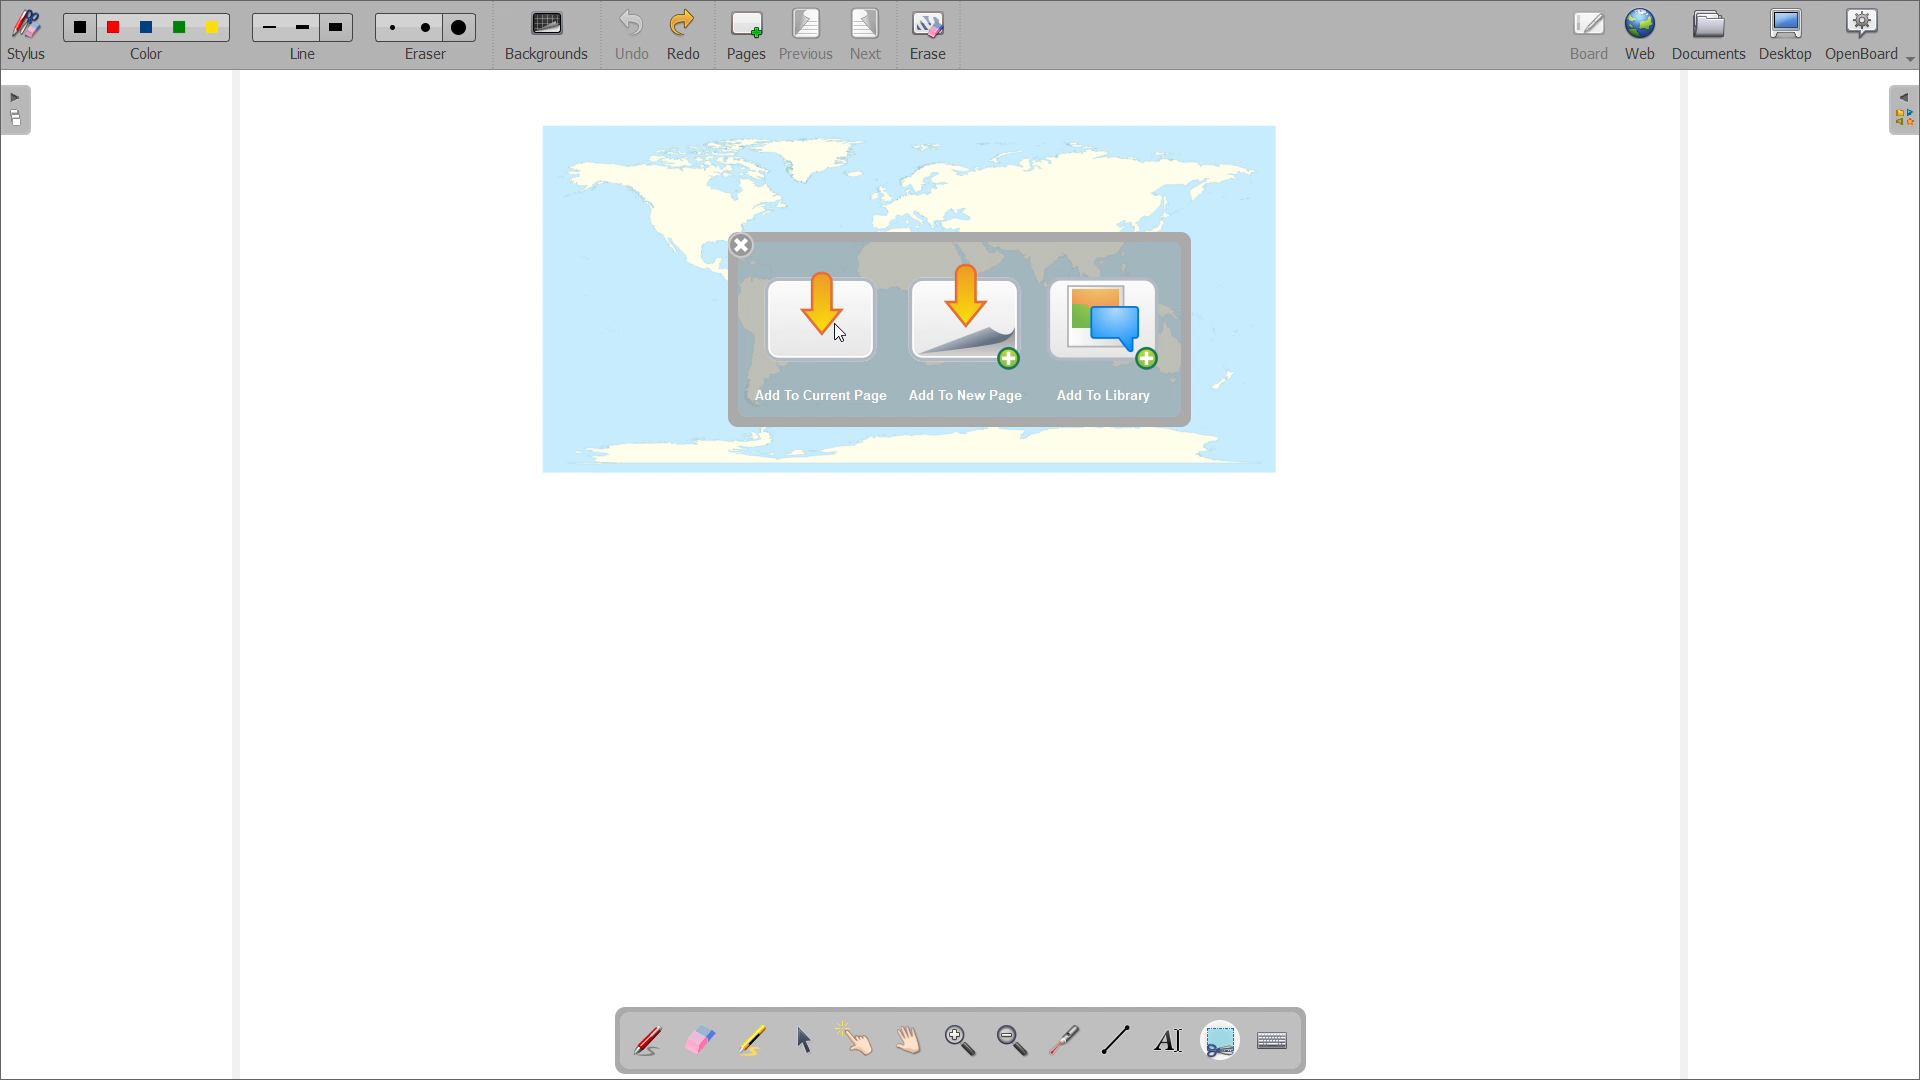 The width and height of the screenshot is (1920, 1080). I want to click on zoom out, so click(1011, 1040).